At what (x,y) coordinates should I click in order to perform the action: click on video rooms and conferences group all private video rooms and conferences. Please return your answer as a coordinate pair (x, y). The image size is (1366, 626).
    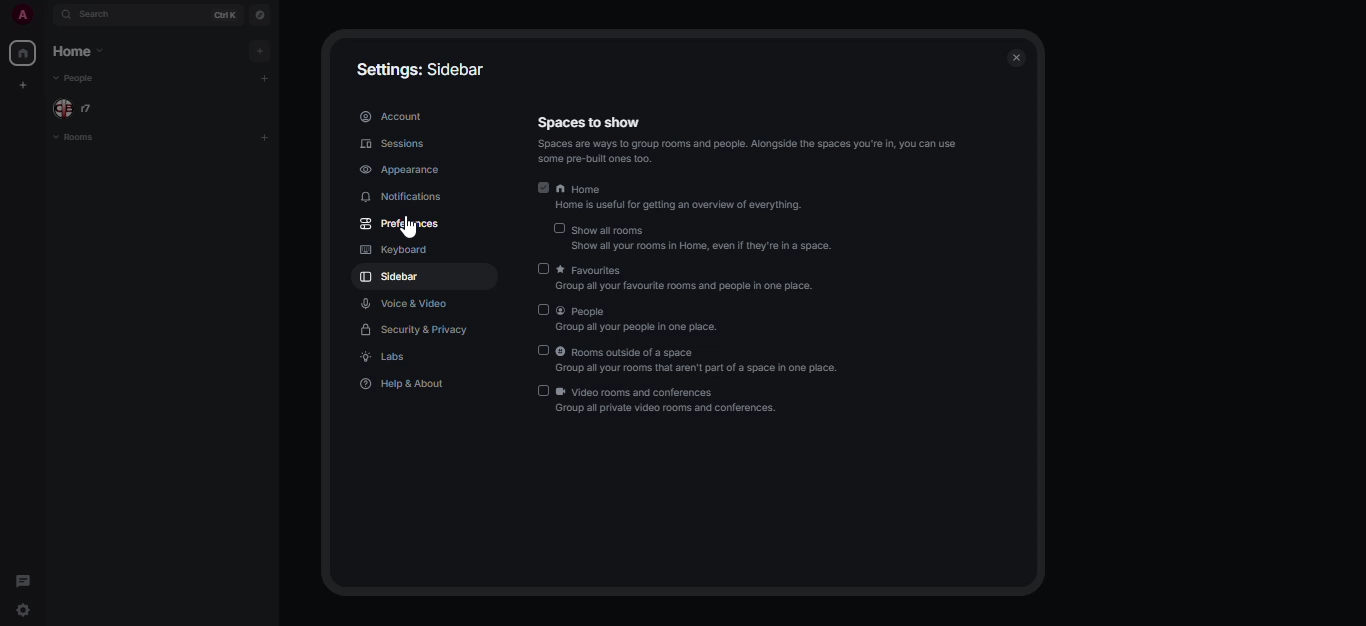
    Looking at the image, I should click on (681, 399).